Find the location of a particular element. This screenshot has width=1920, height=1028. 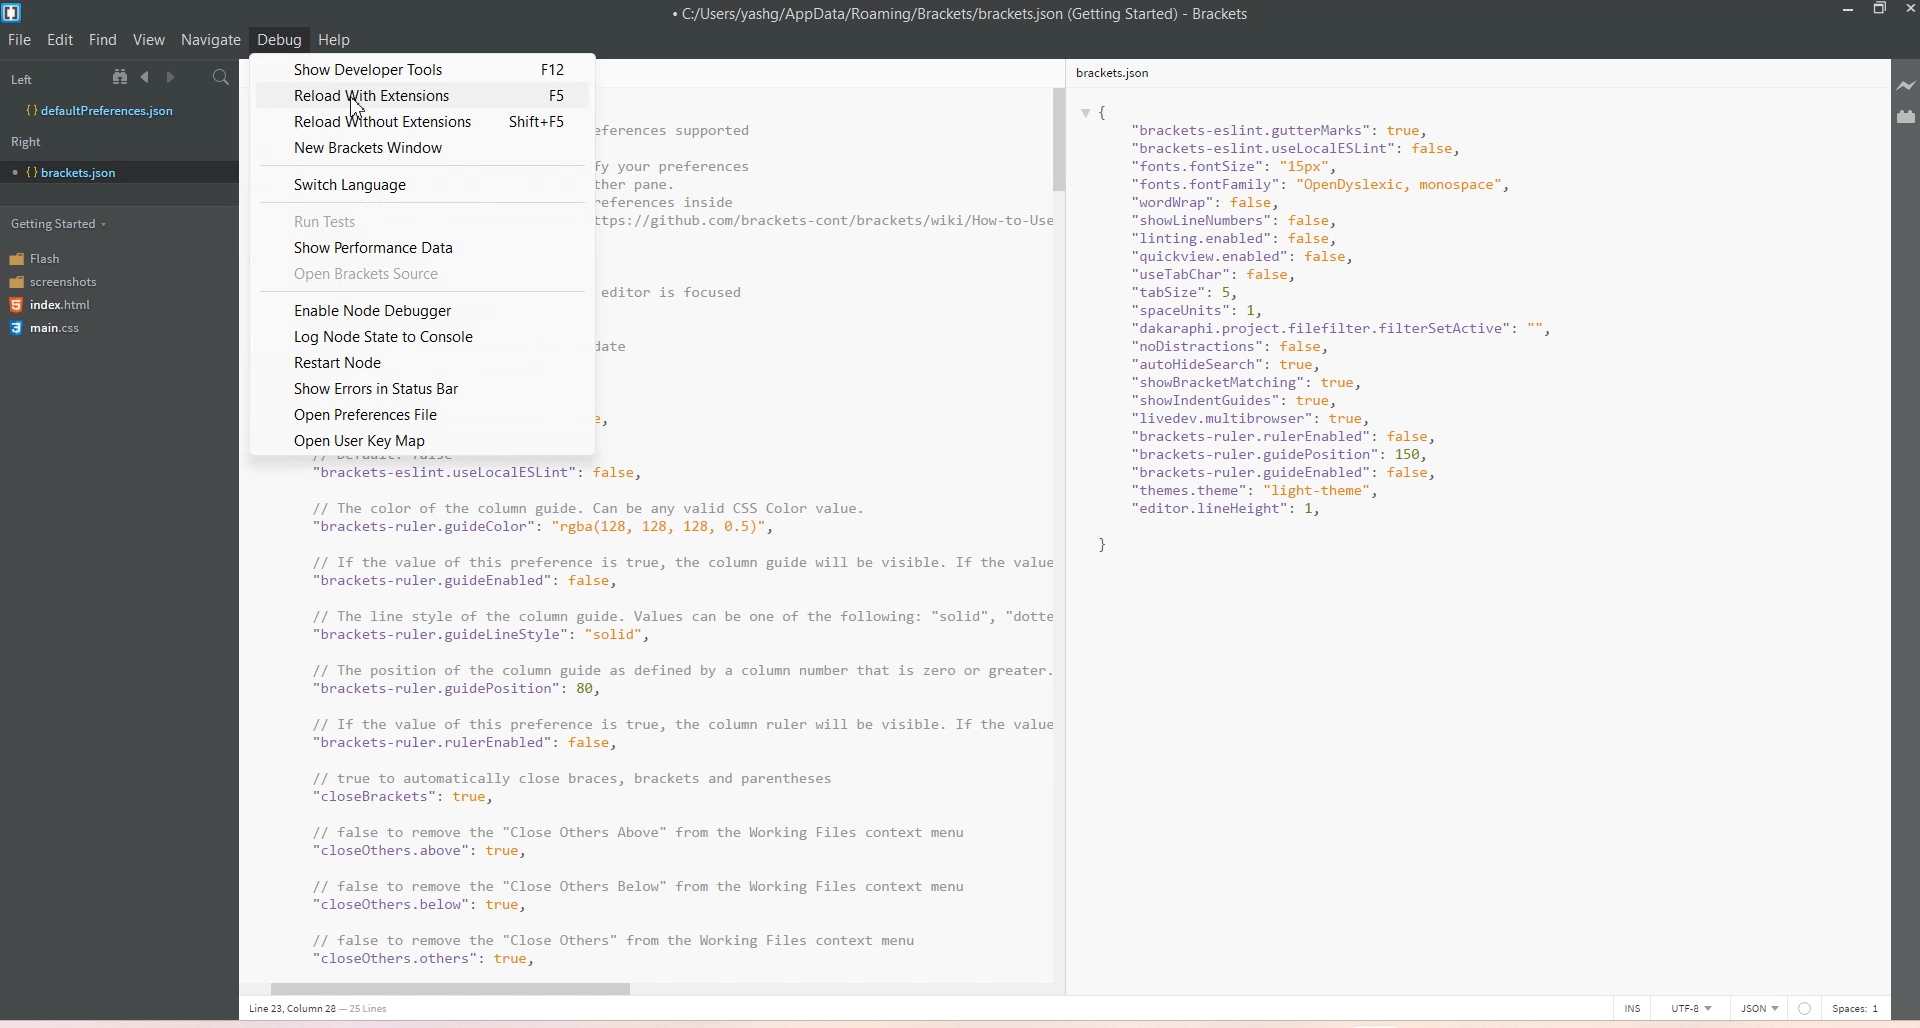

Open user key map is located at coordinates (420, 441).